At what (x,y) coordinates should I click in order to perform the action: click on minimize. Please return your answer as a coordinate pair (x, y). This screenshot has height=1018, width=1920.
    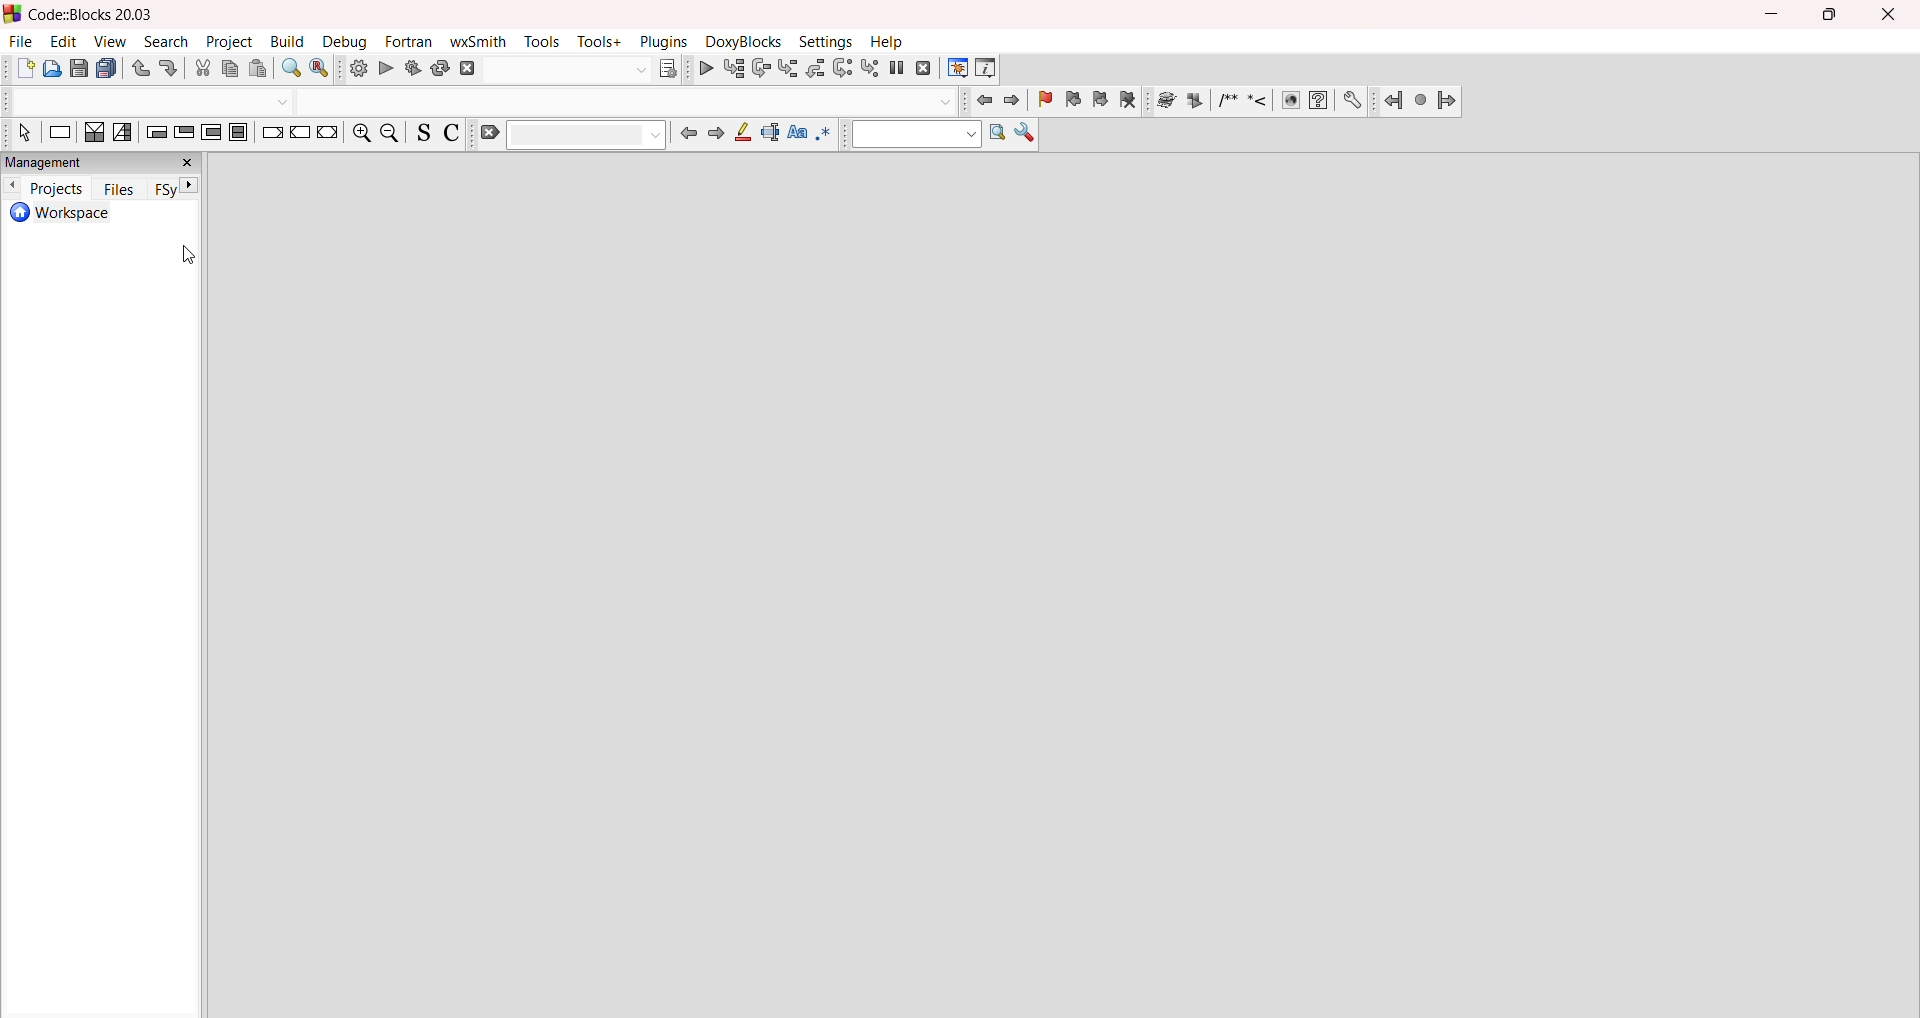
    Looking at the image, I should click on (1774, 12).